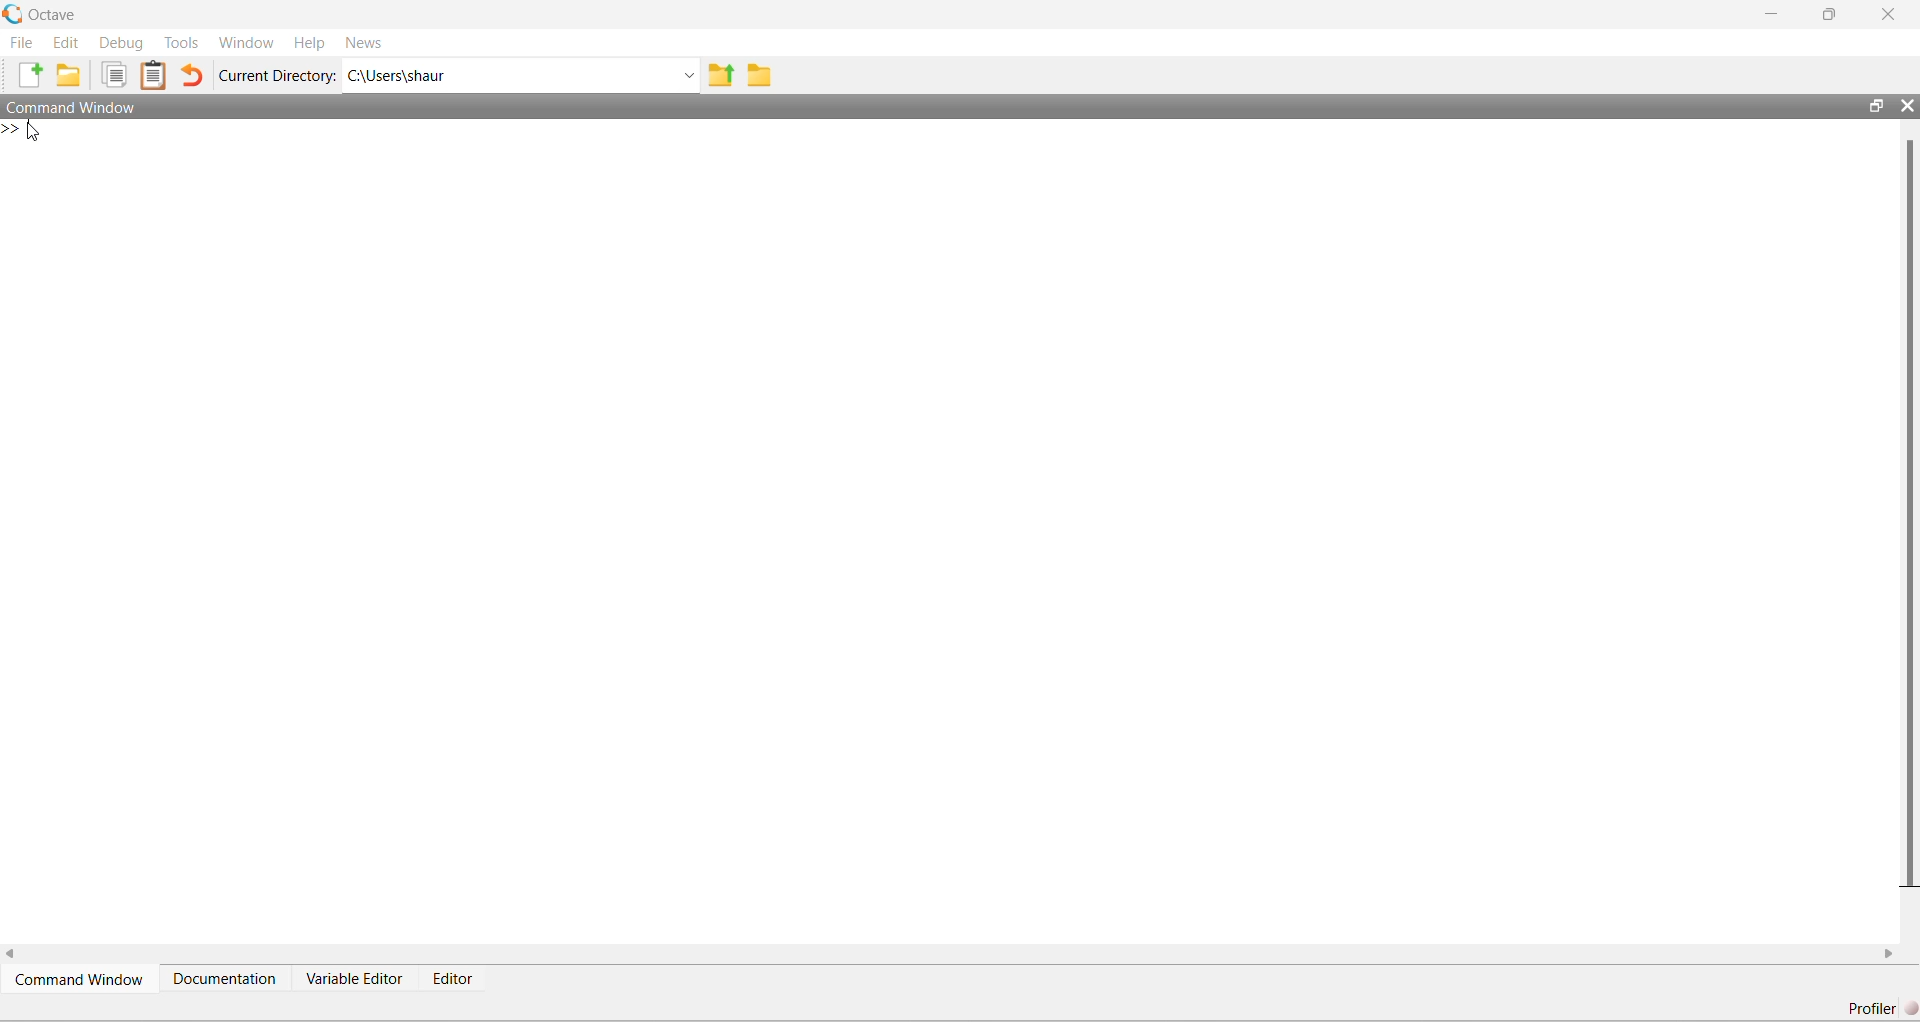 Image resolution: width=1920 pixels, height=1022 pixels. Describe the element at coordinates (14, 954) in the screenshot. I see `scroll left` at that location.